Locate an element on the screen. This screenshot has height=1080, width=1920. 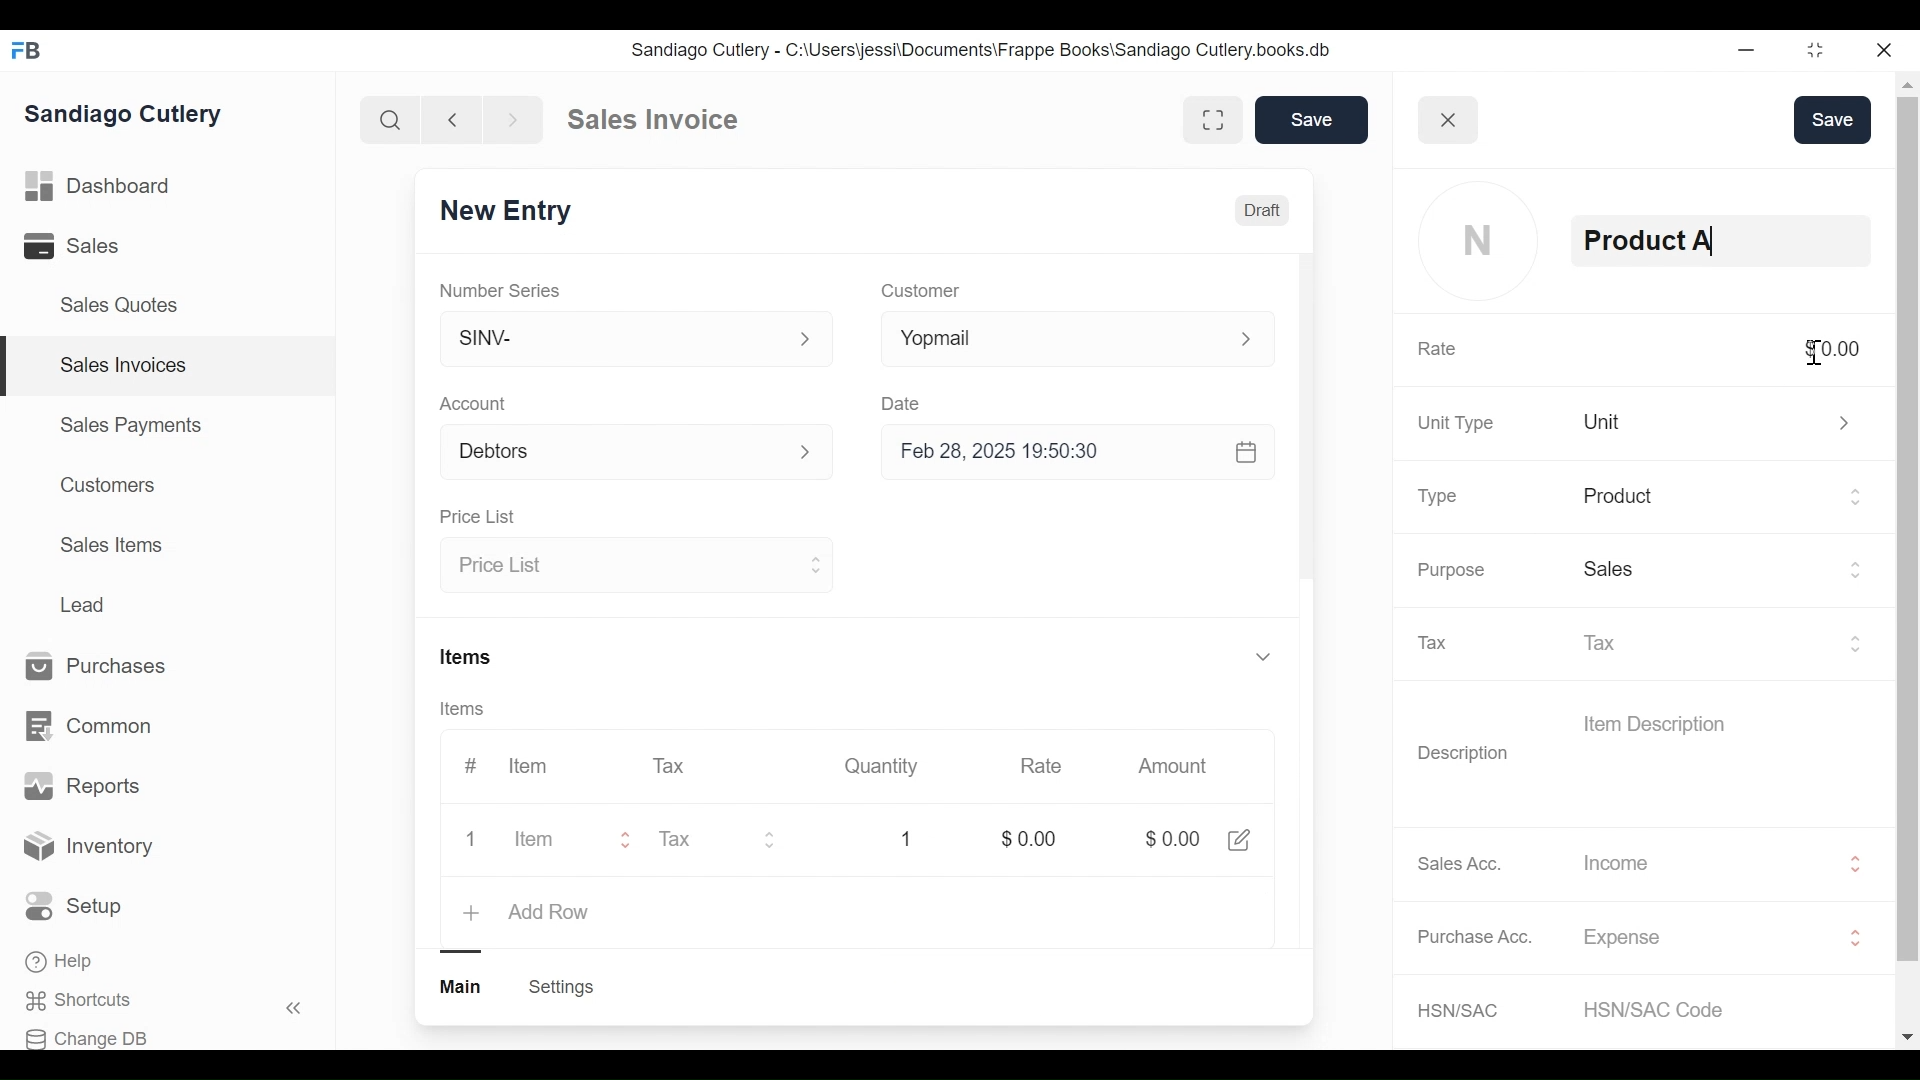
scrollbar is located at coordinates (1304, 413).